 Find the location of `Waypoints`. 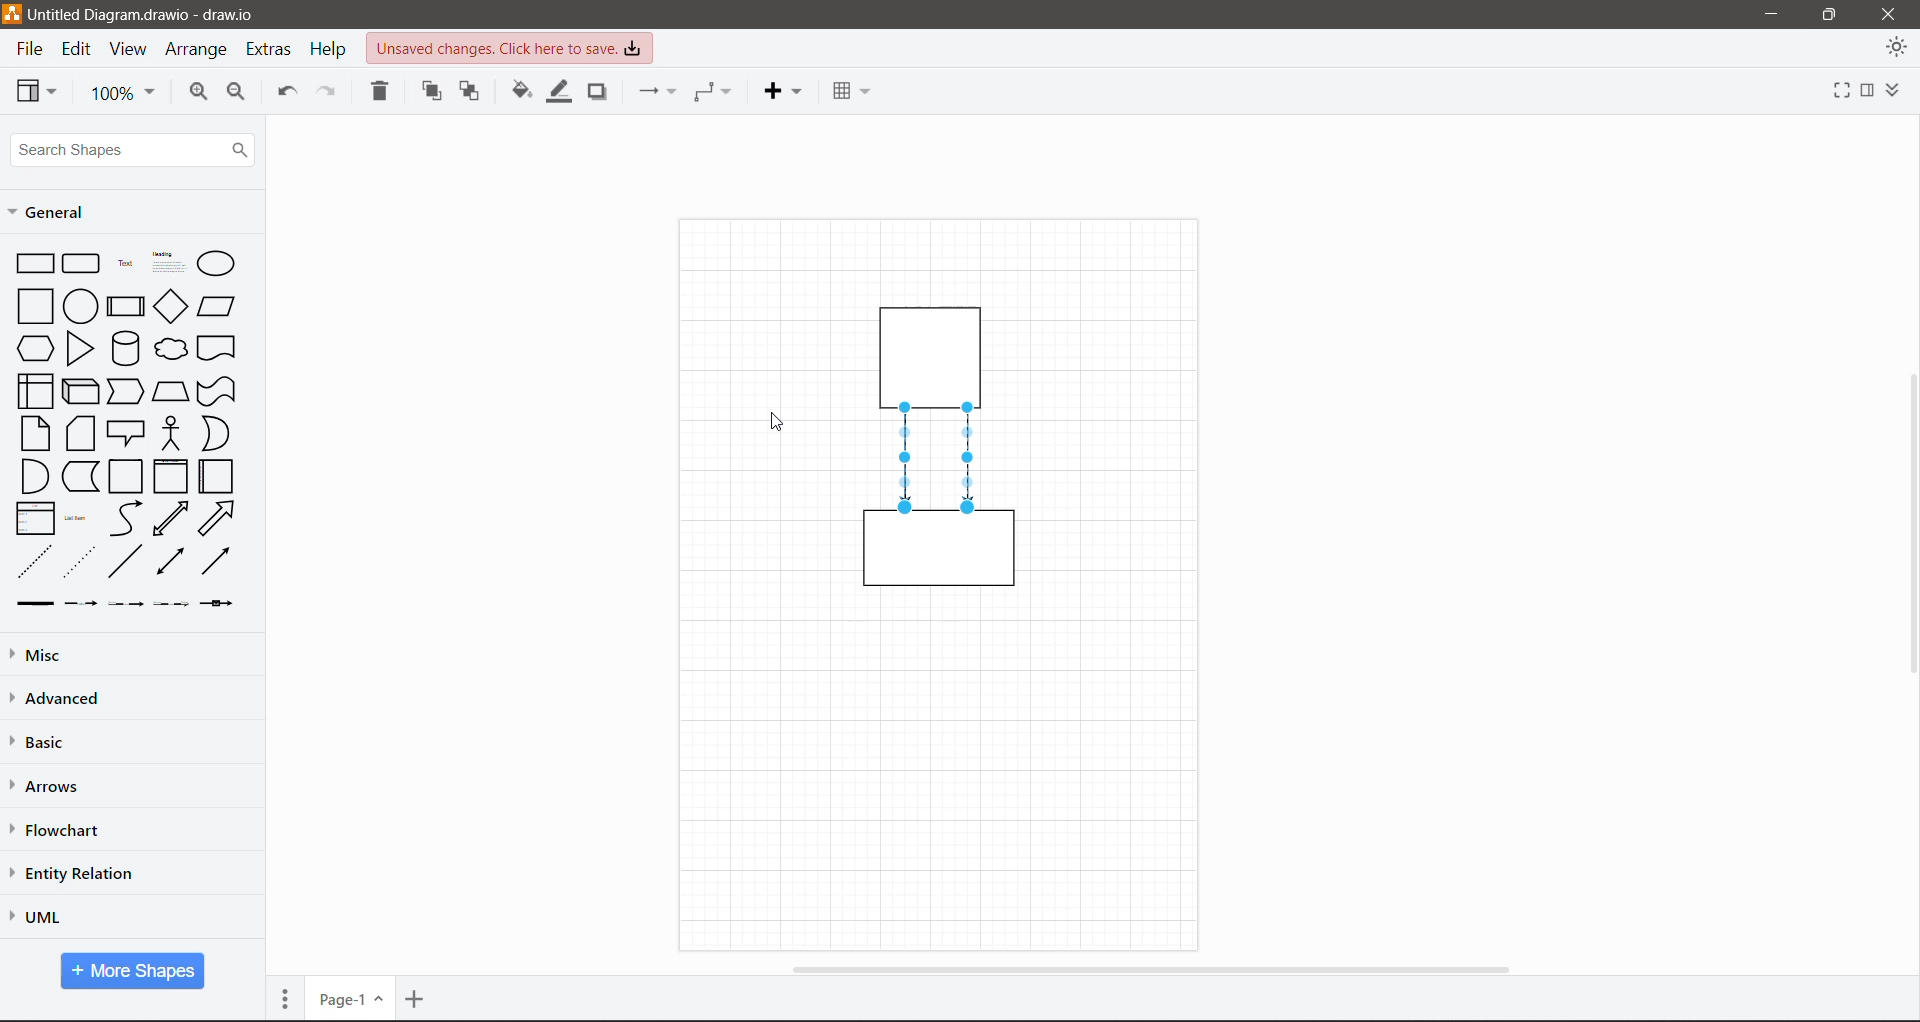

Waypoints is located at coordinates (714, 91).